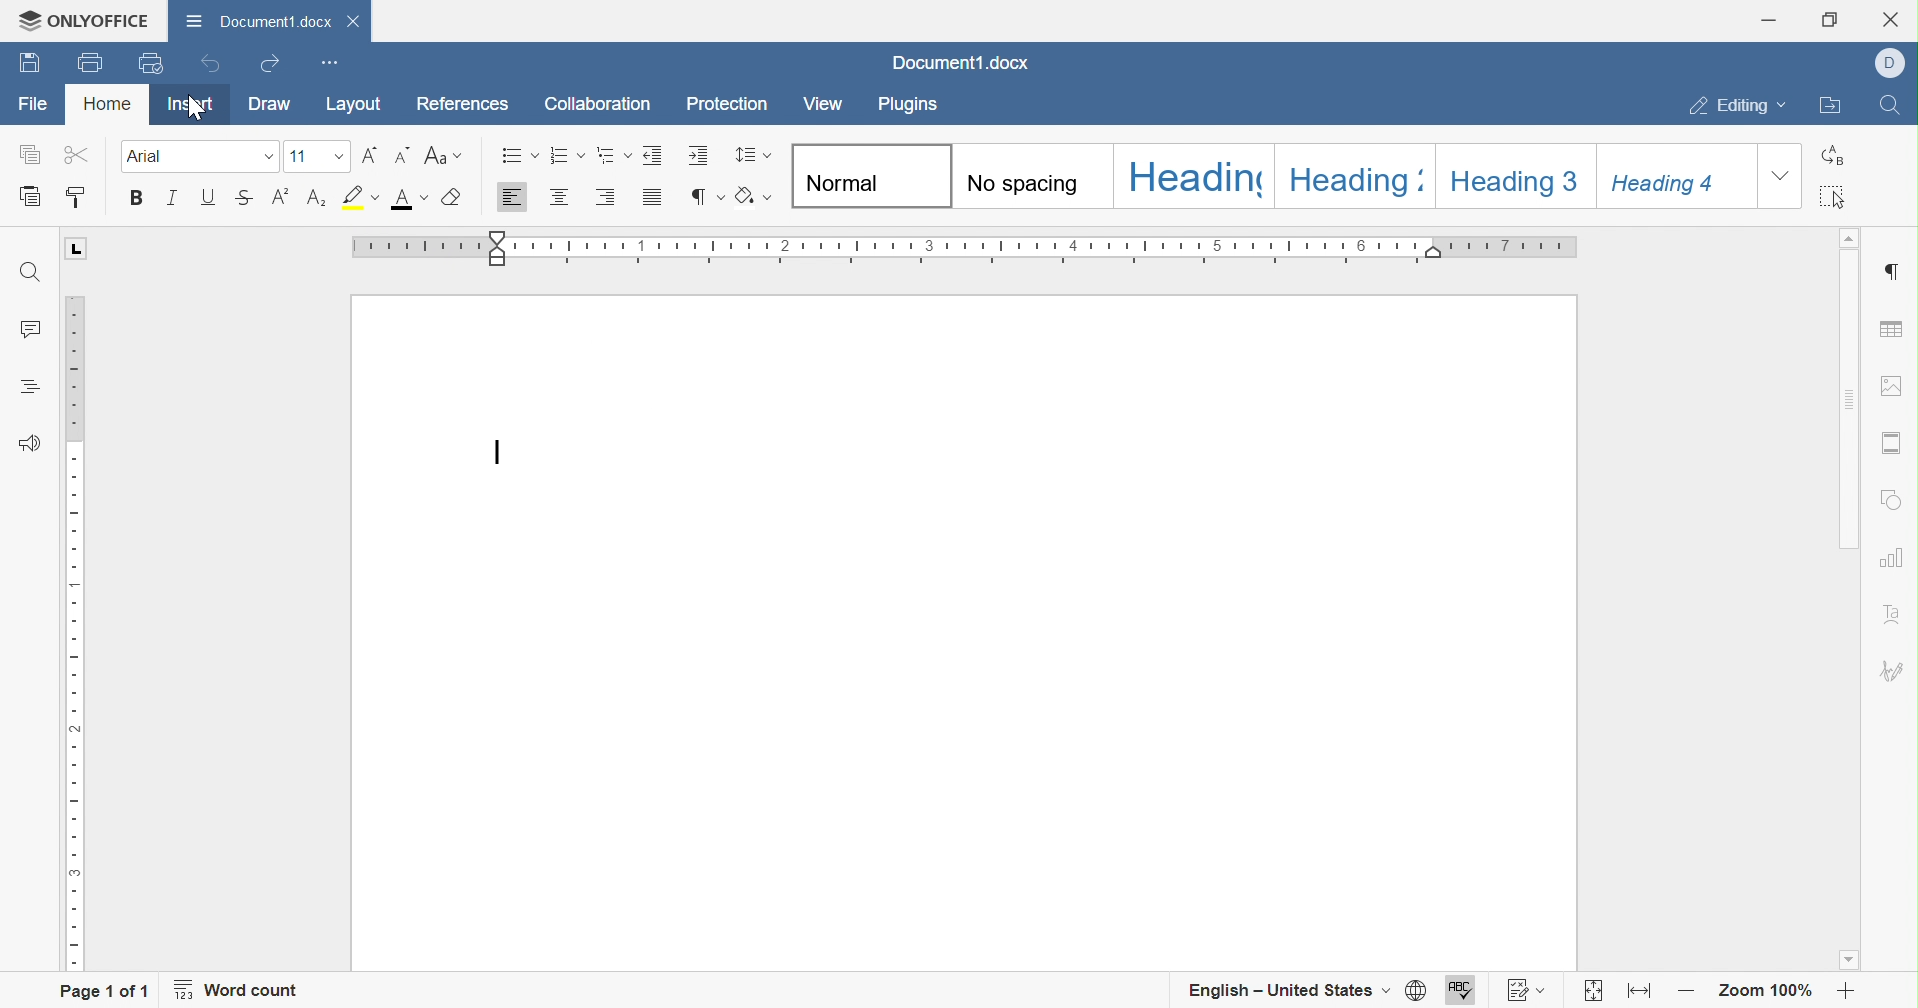 The width and height of the screenshot is (1918, 1008). I want to click on Docuemnt1.docx, so click(961, 63).